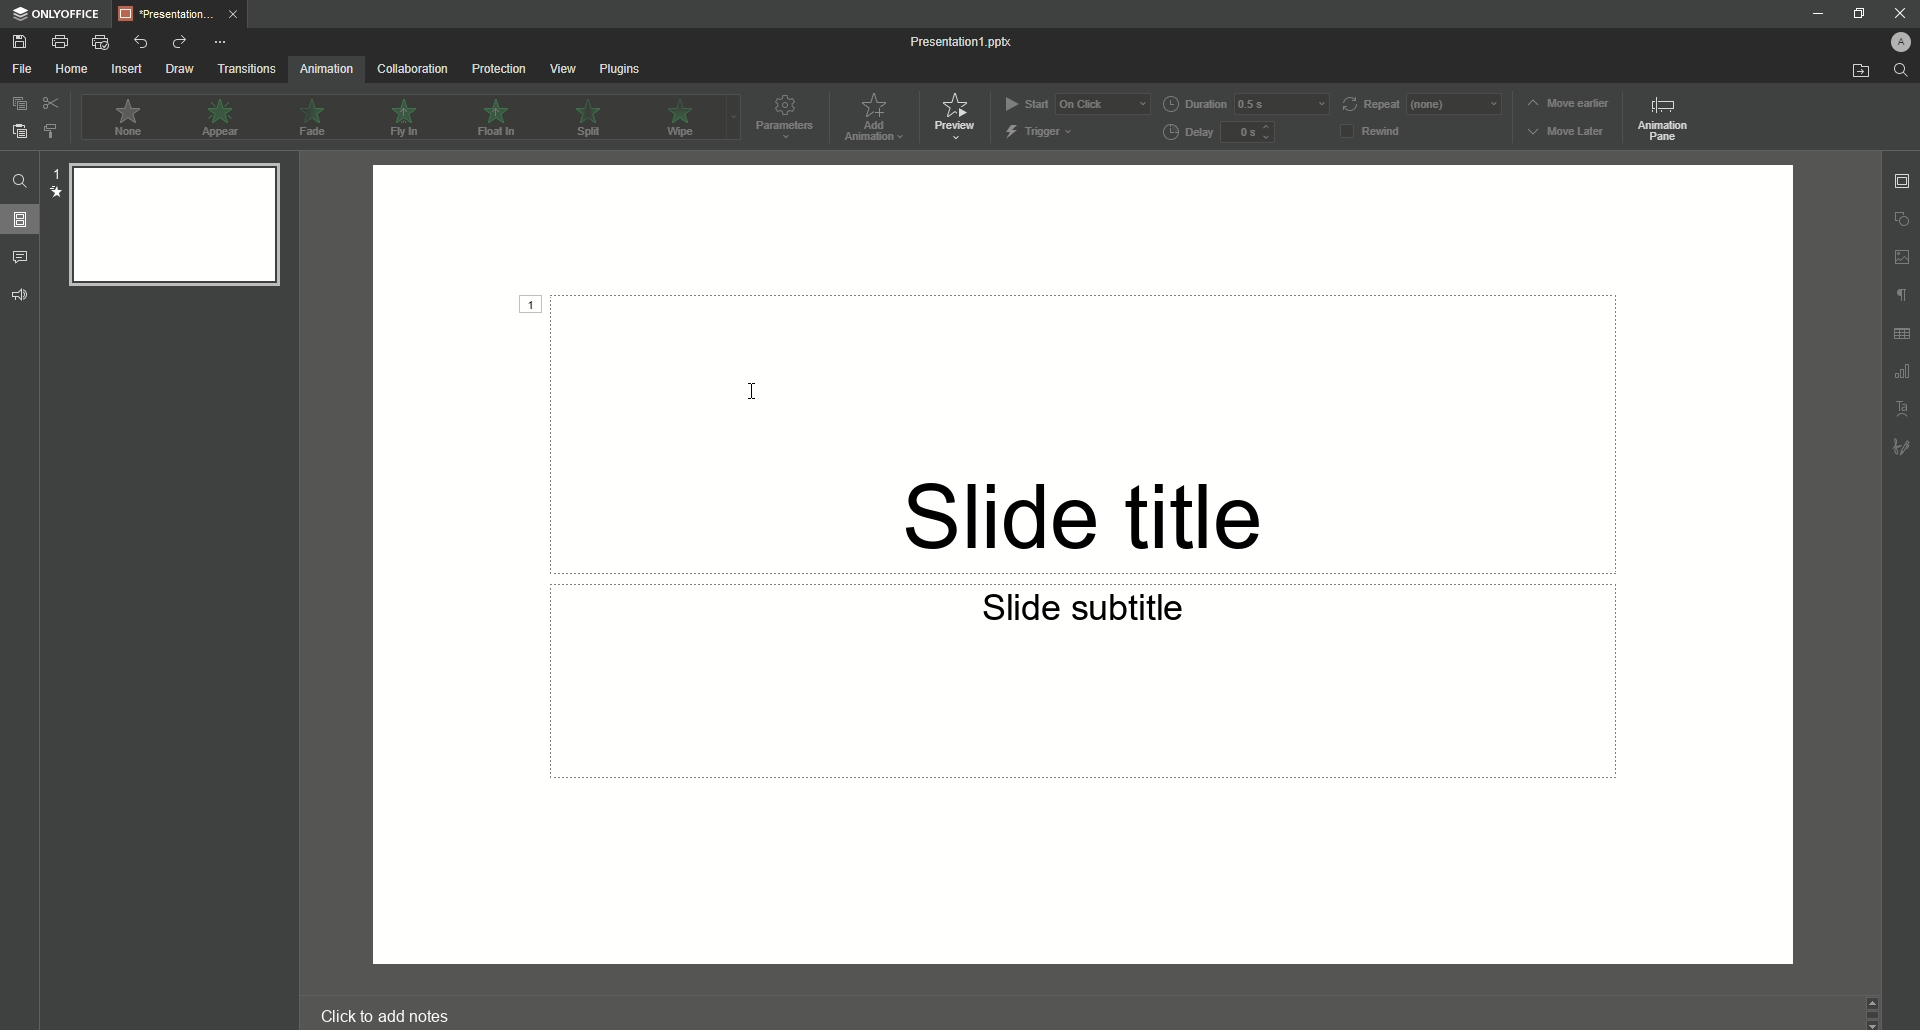 Image resolution: width=1920 pixels, height=1030 pixels. Describe the element at coordinates (878, 119) in the screenshot. I see `Add Animation` at that location.